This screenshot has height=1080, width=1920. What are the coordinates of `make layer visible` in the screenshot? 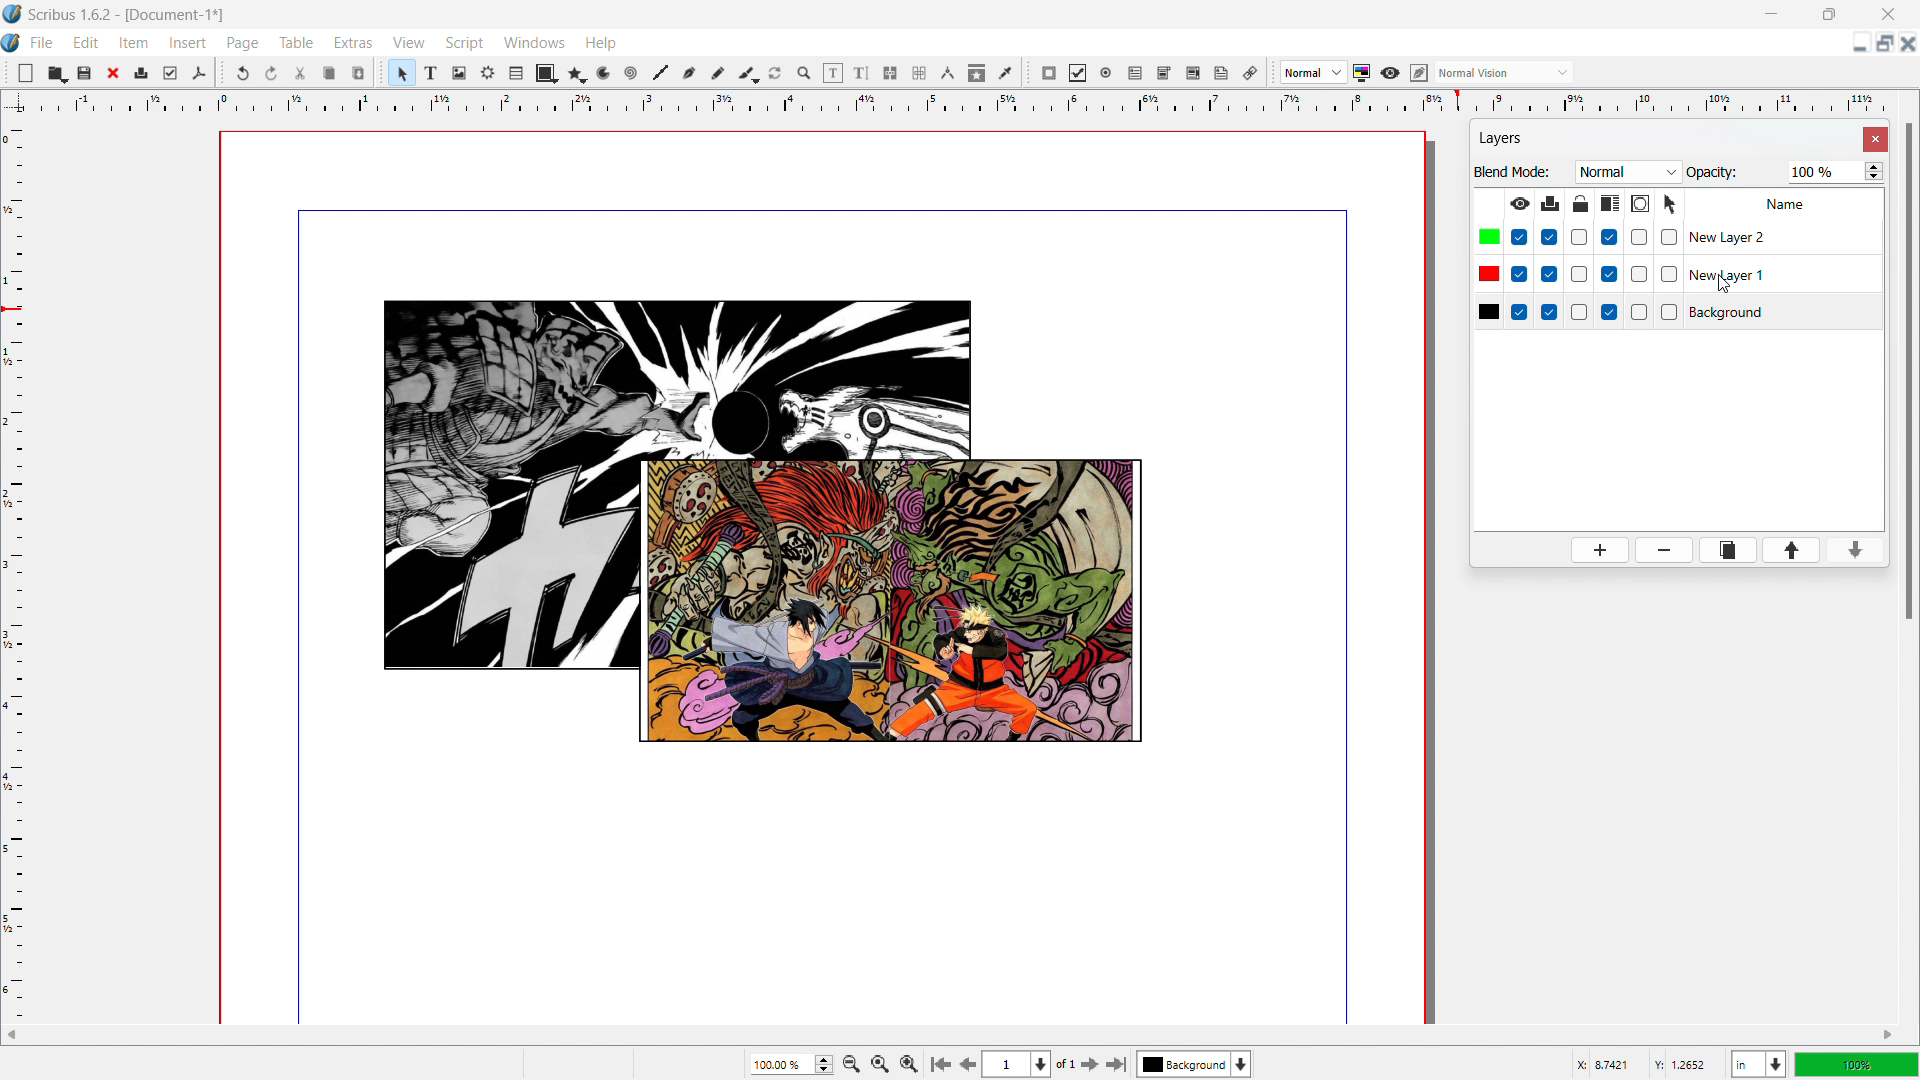 It's located at (1519, 203).